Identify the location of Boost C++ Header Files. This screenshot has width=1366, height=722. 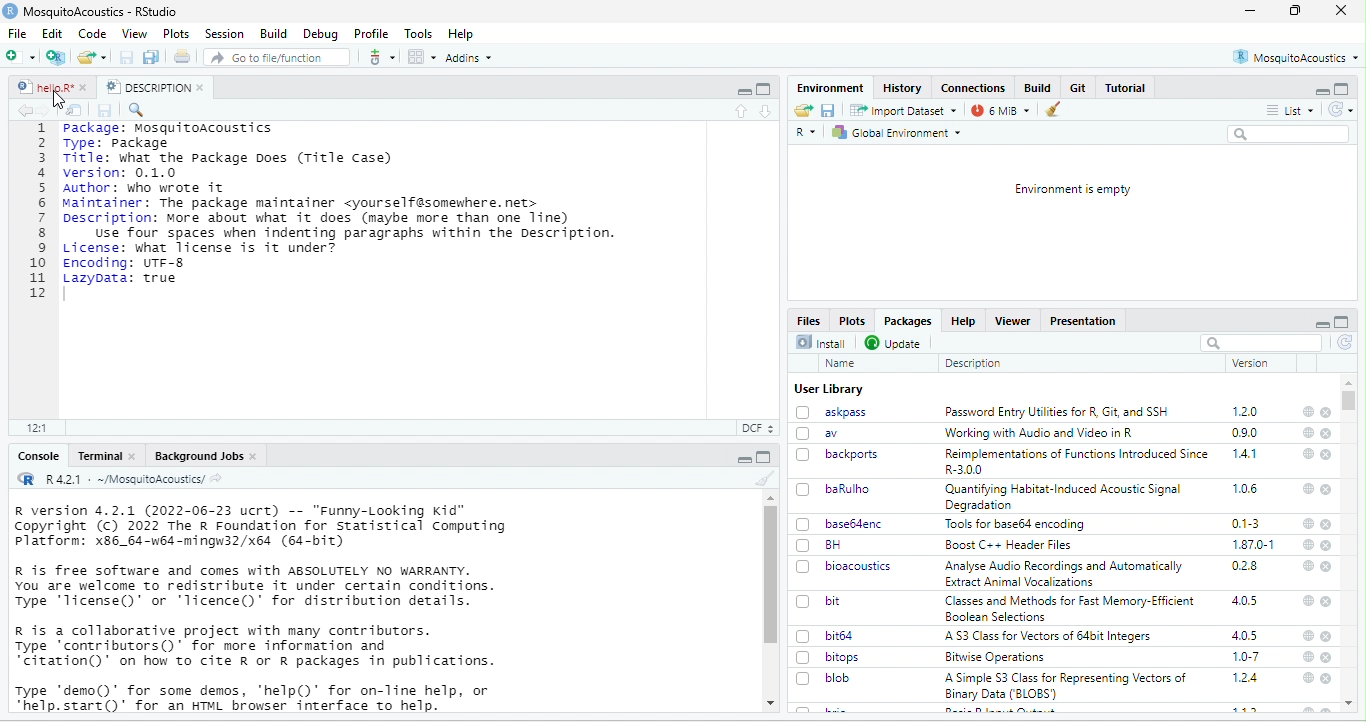
(1010, 545).